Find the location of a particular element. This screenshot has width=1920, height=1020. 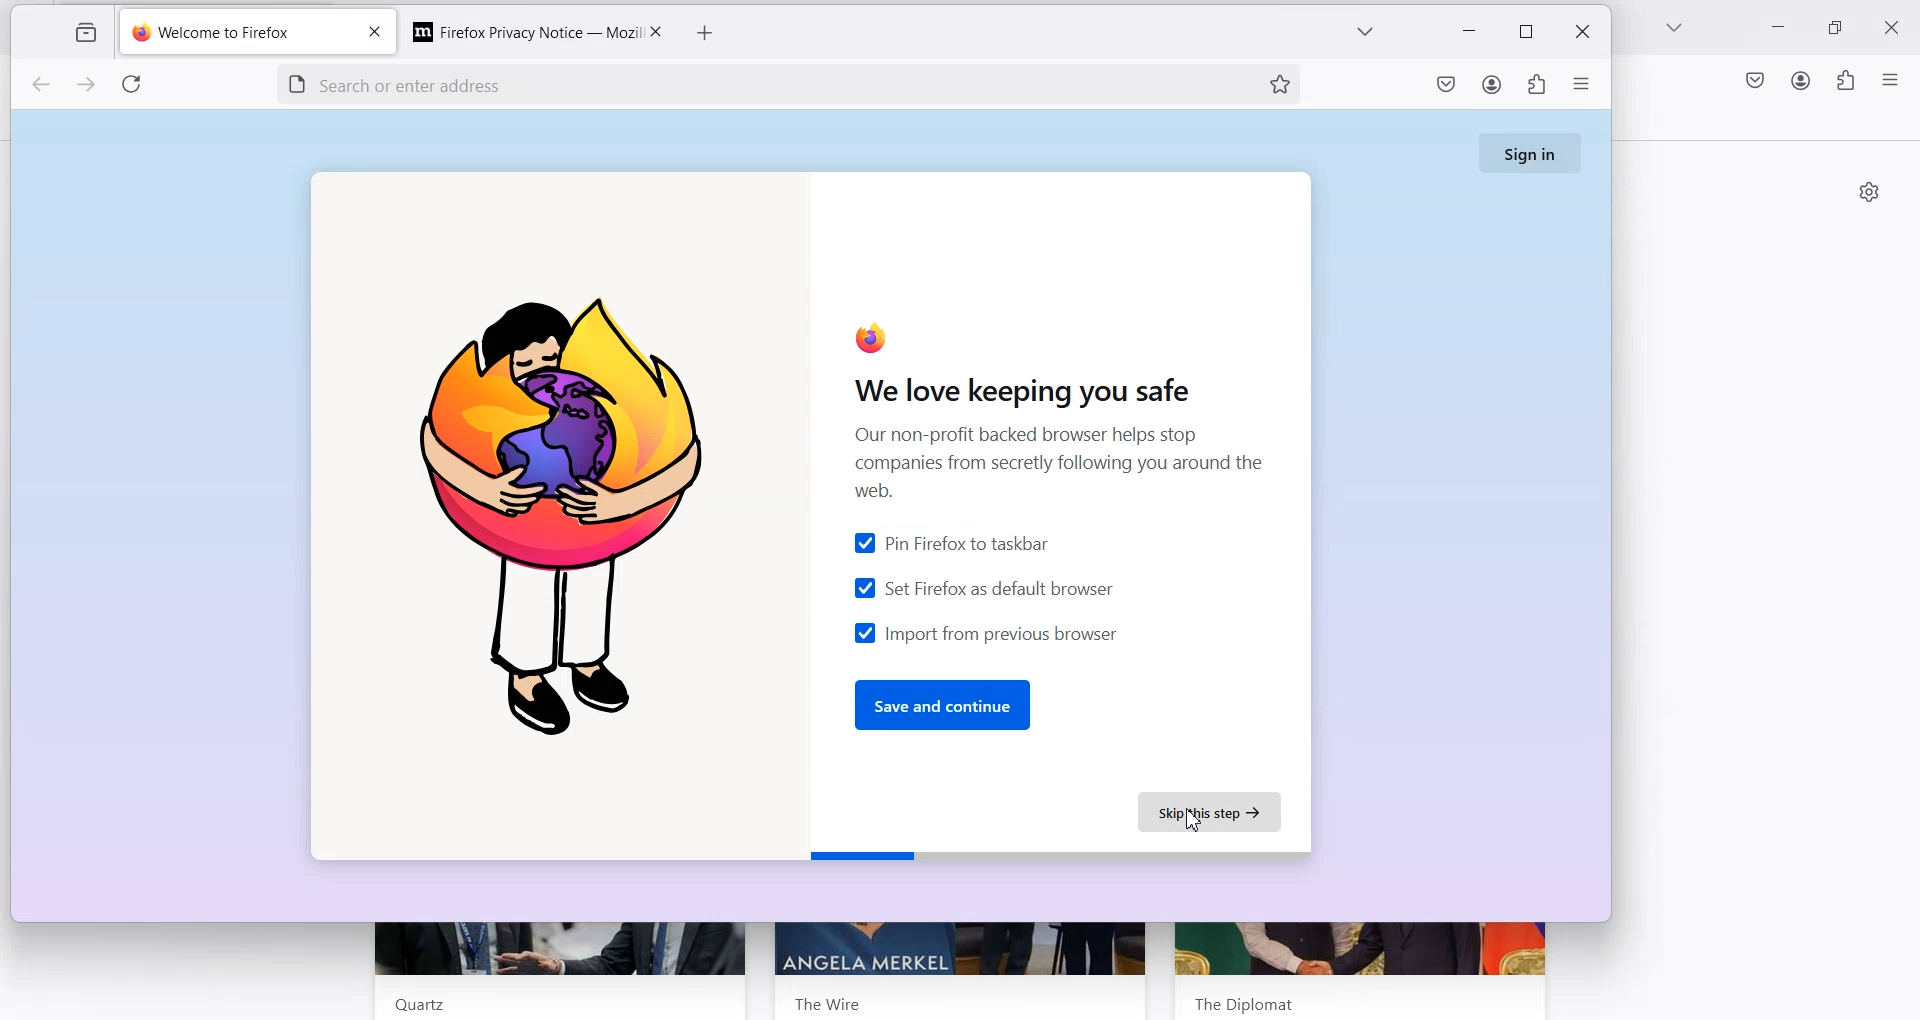

Import from previous browser is located at coordinates (984, 632).